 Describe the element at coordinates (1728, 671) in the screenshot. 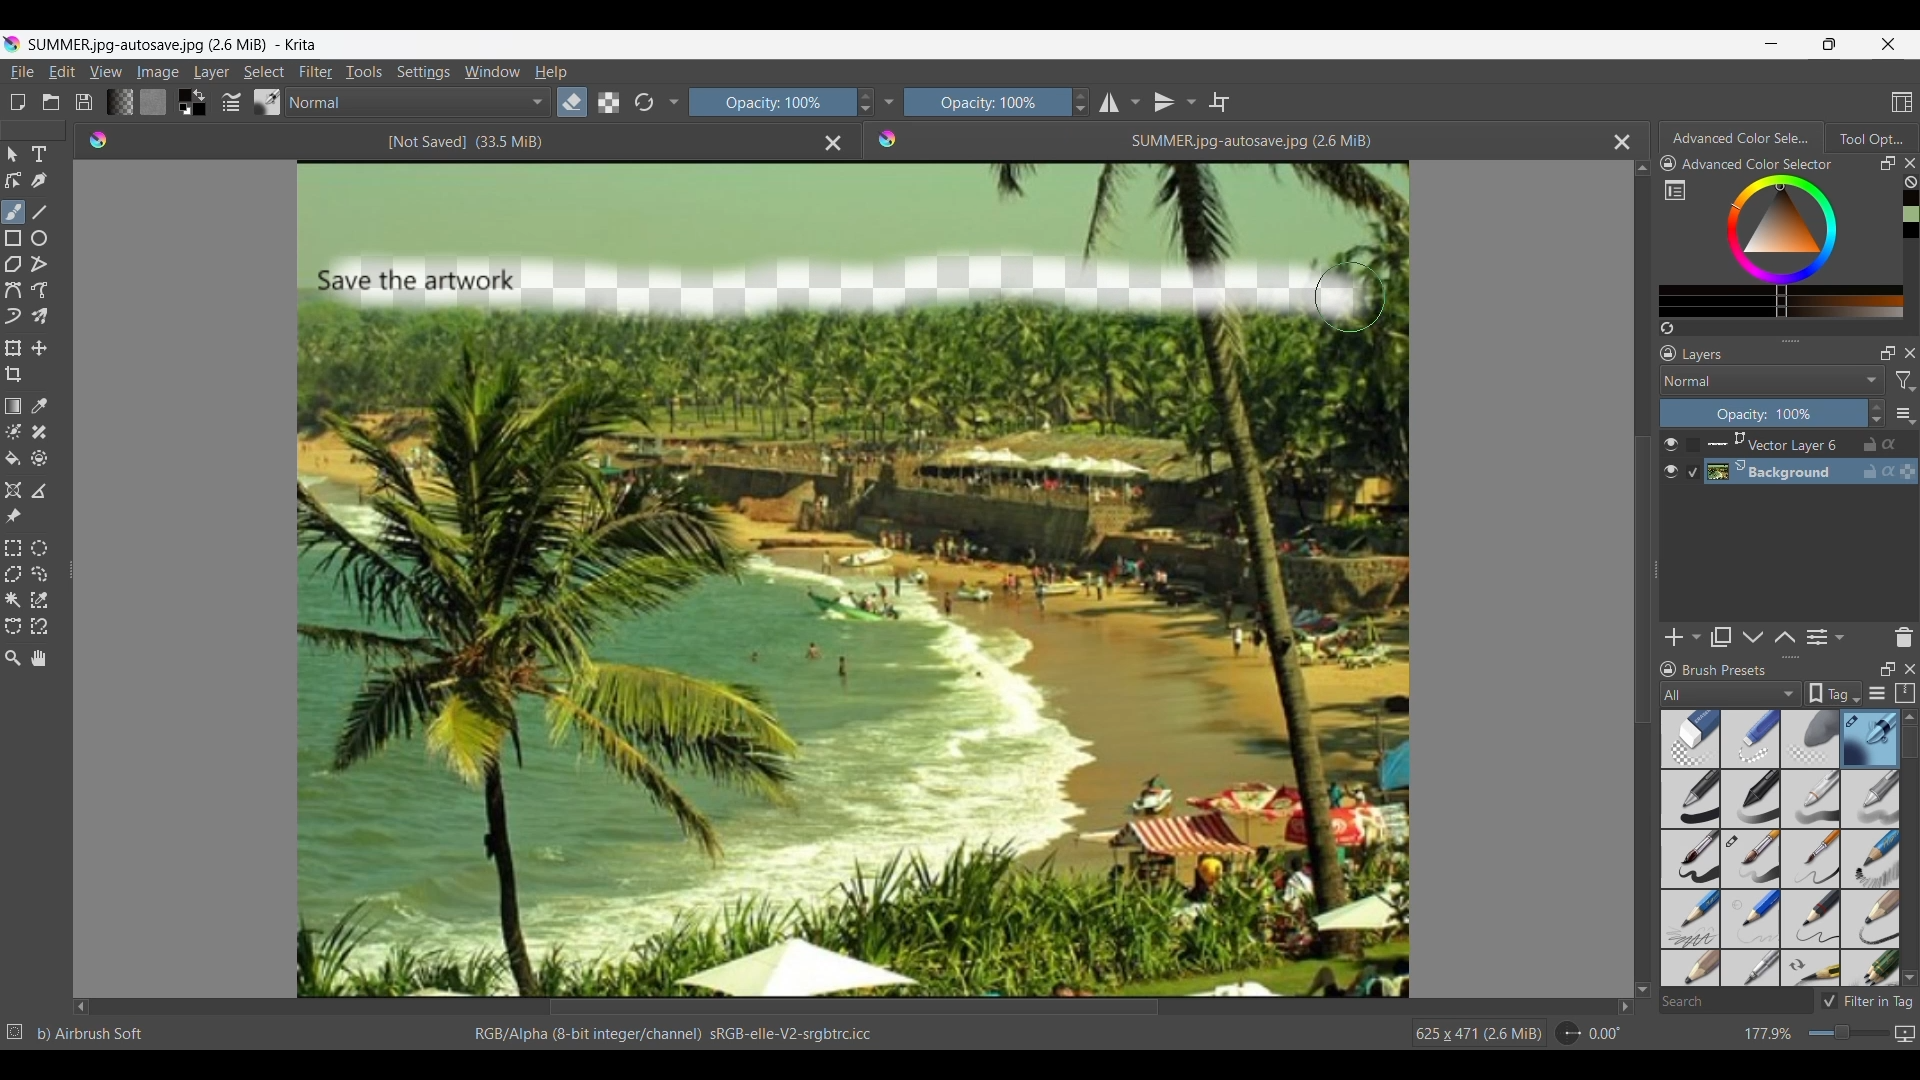

I see `Brush Presets` at that location.